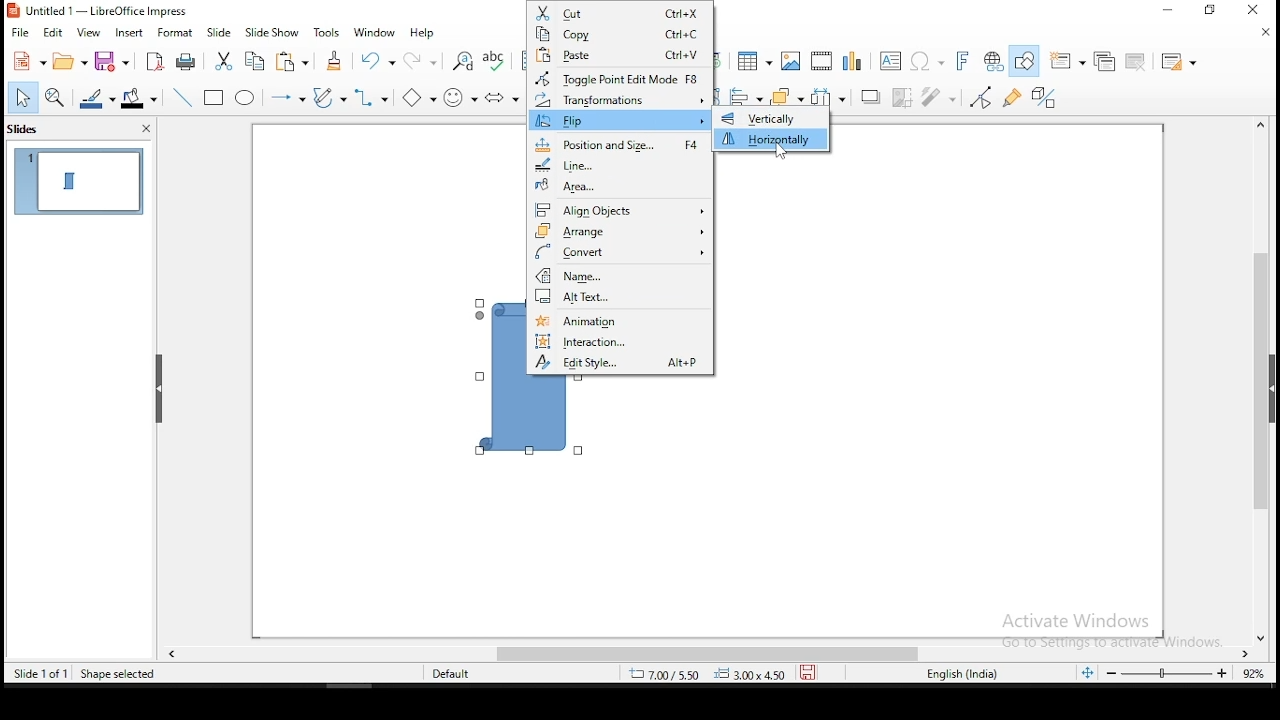  Describe the element at coordinates (19, 33) in the screenshot. I see `file` at that location.